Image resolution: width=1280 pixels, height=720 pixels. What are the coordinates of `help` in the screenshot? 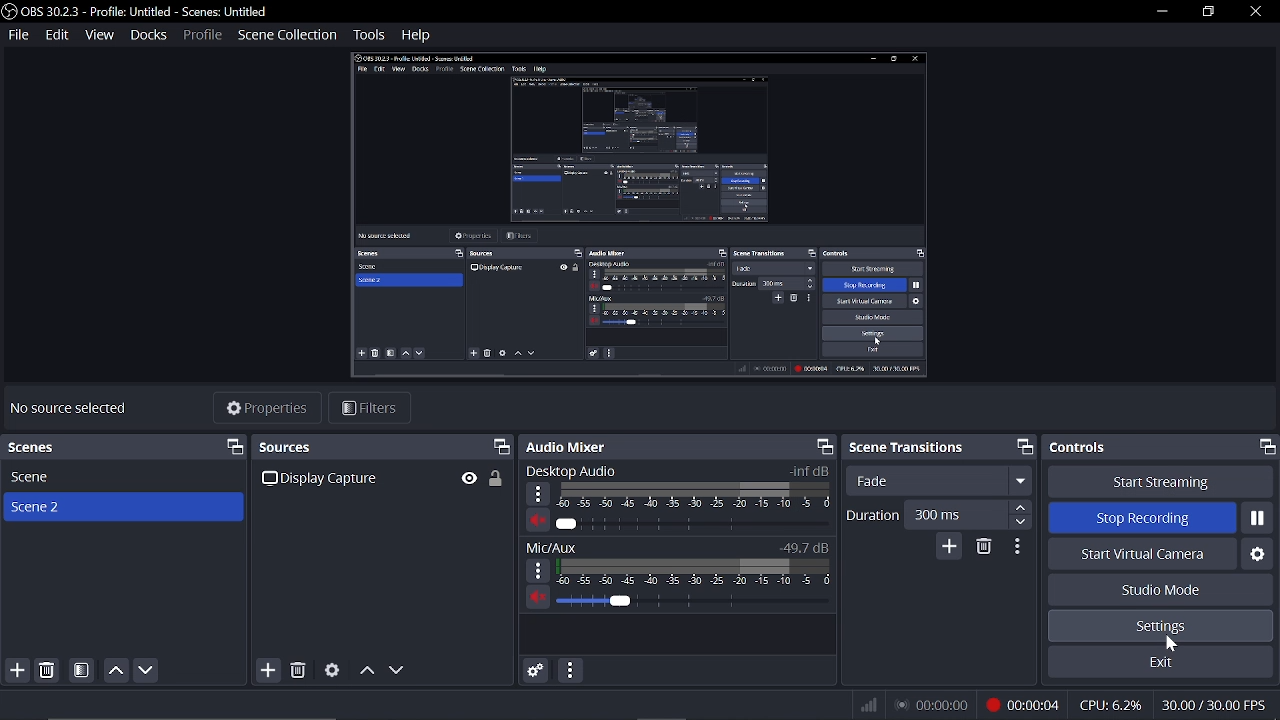 It's located at (416, 35).